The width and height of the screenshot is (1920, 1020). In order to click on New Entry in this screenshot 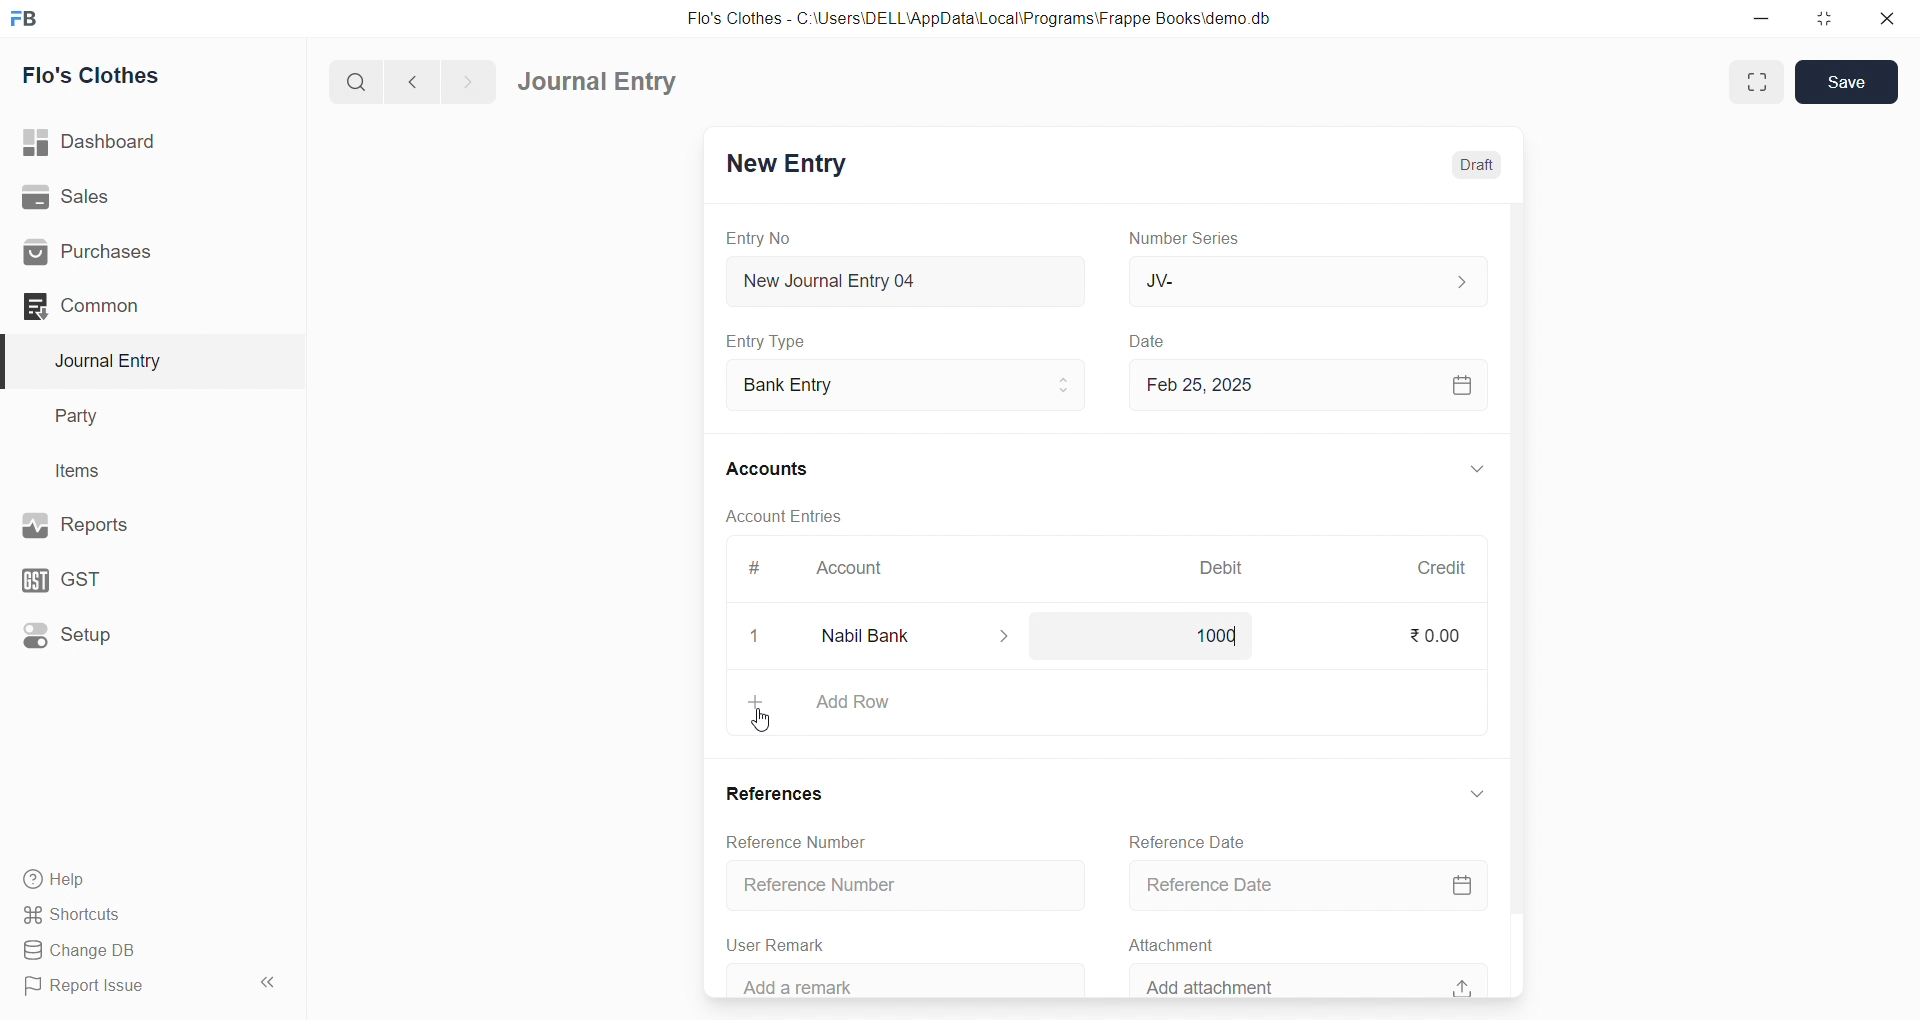, I will do `click(784, 166)`.